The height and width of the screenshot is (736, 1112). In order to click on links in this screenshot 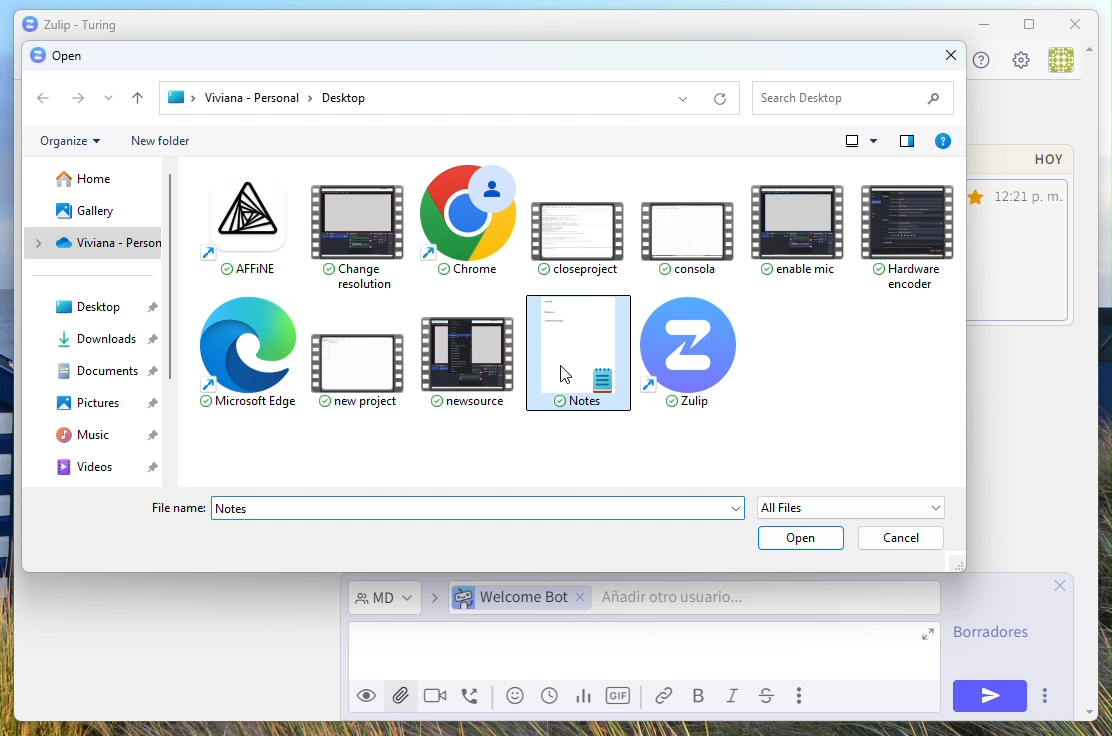, I will do `click(669, 696)`.